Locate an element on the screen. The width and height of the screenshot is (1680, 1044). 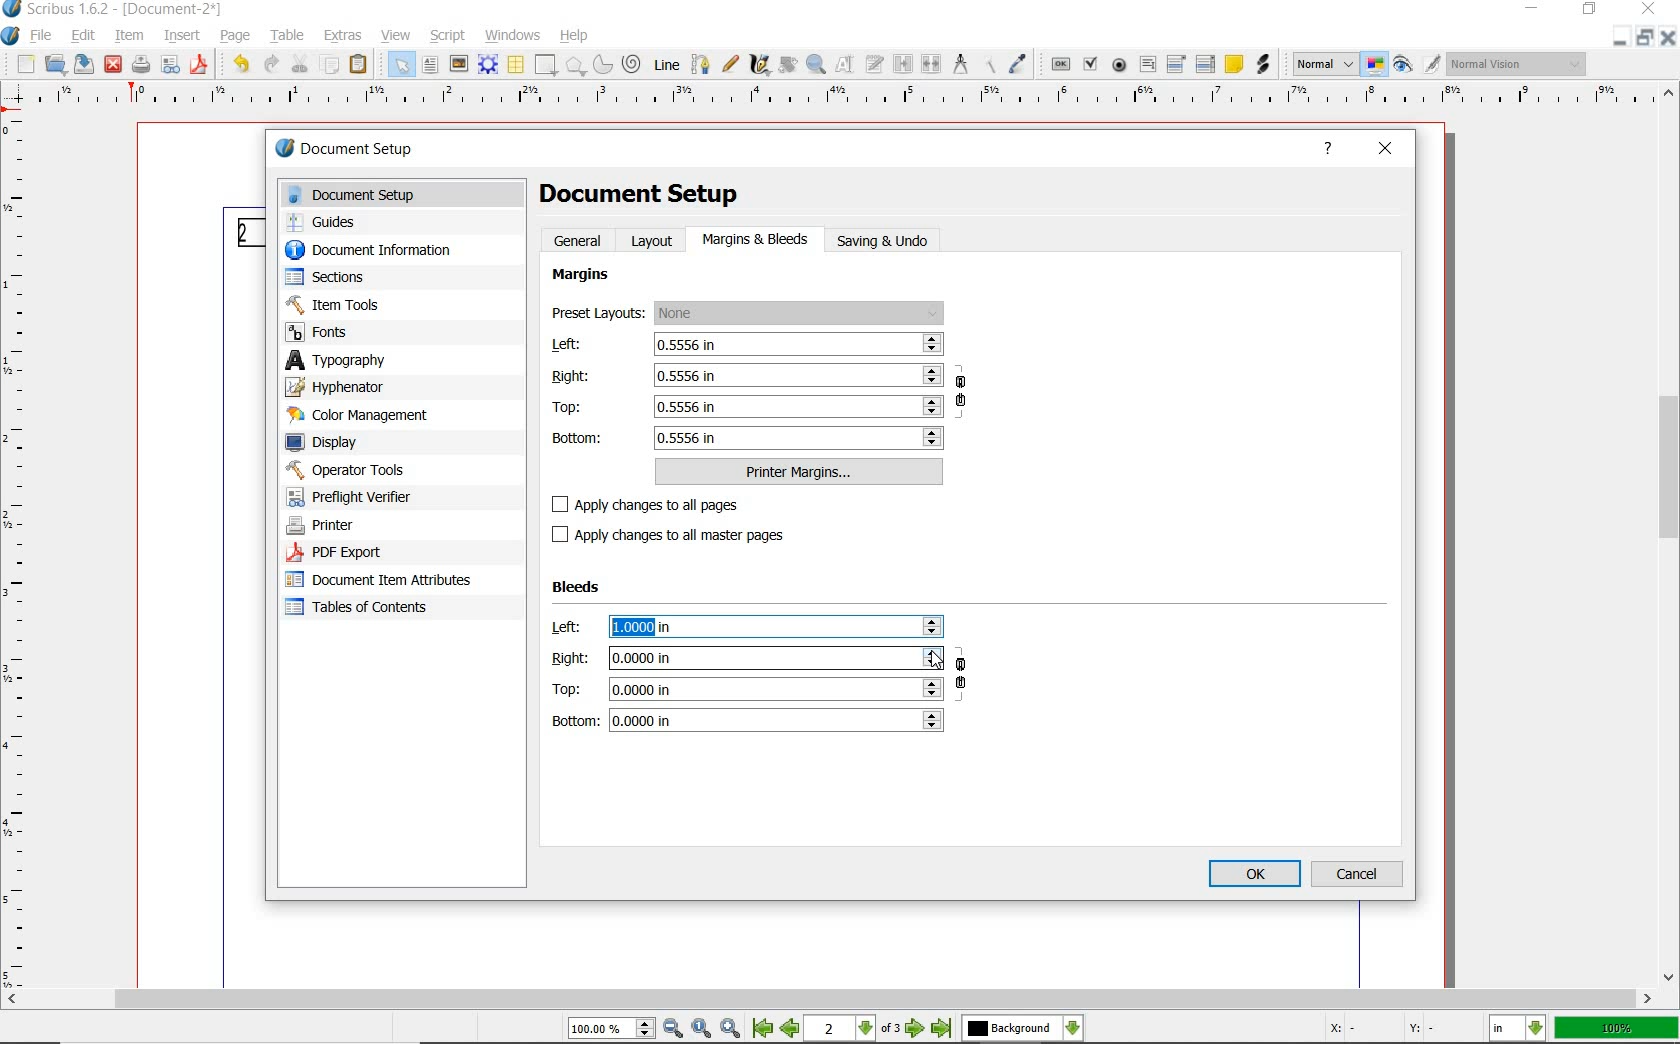
table is located at coordinates (515, 65).